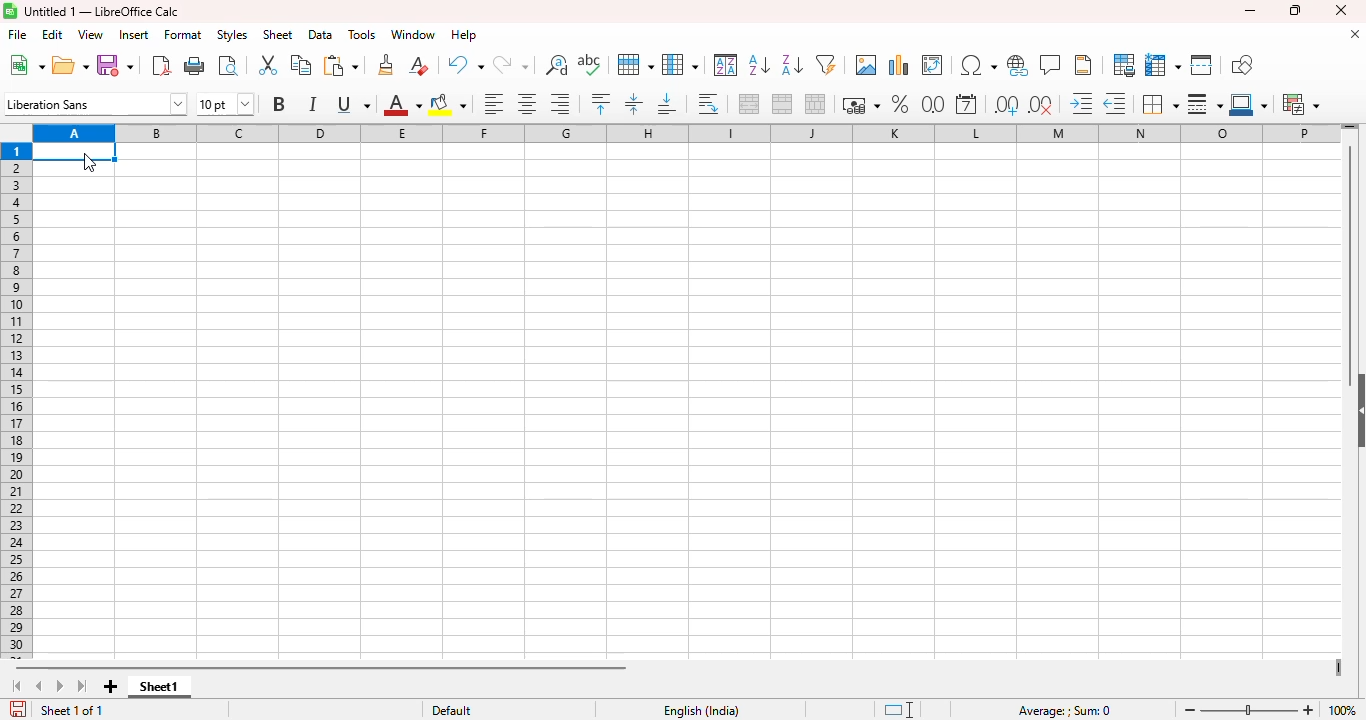 Image resolution: width=1366 pixels, height=720 pixels. Describe the element at coordinates (1065, 711) in the screenshot. I see `formula` at that location.